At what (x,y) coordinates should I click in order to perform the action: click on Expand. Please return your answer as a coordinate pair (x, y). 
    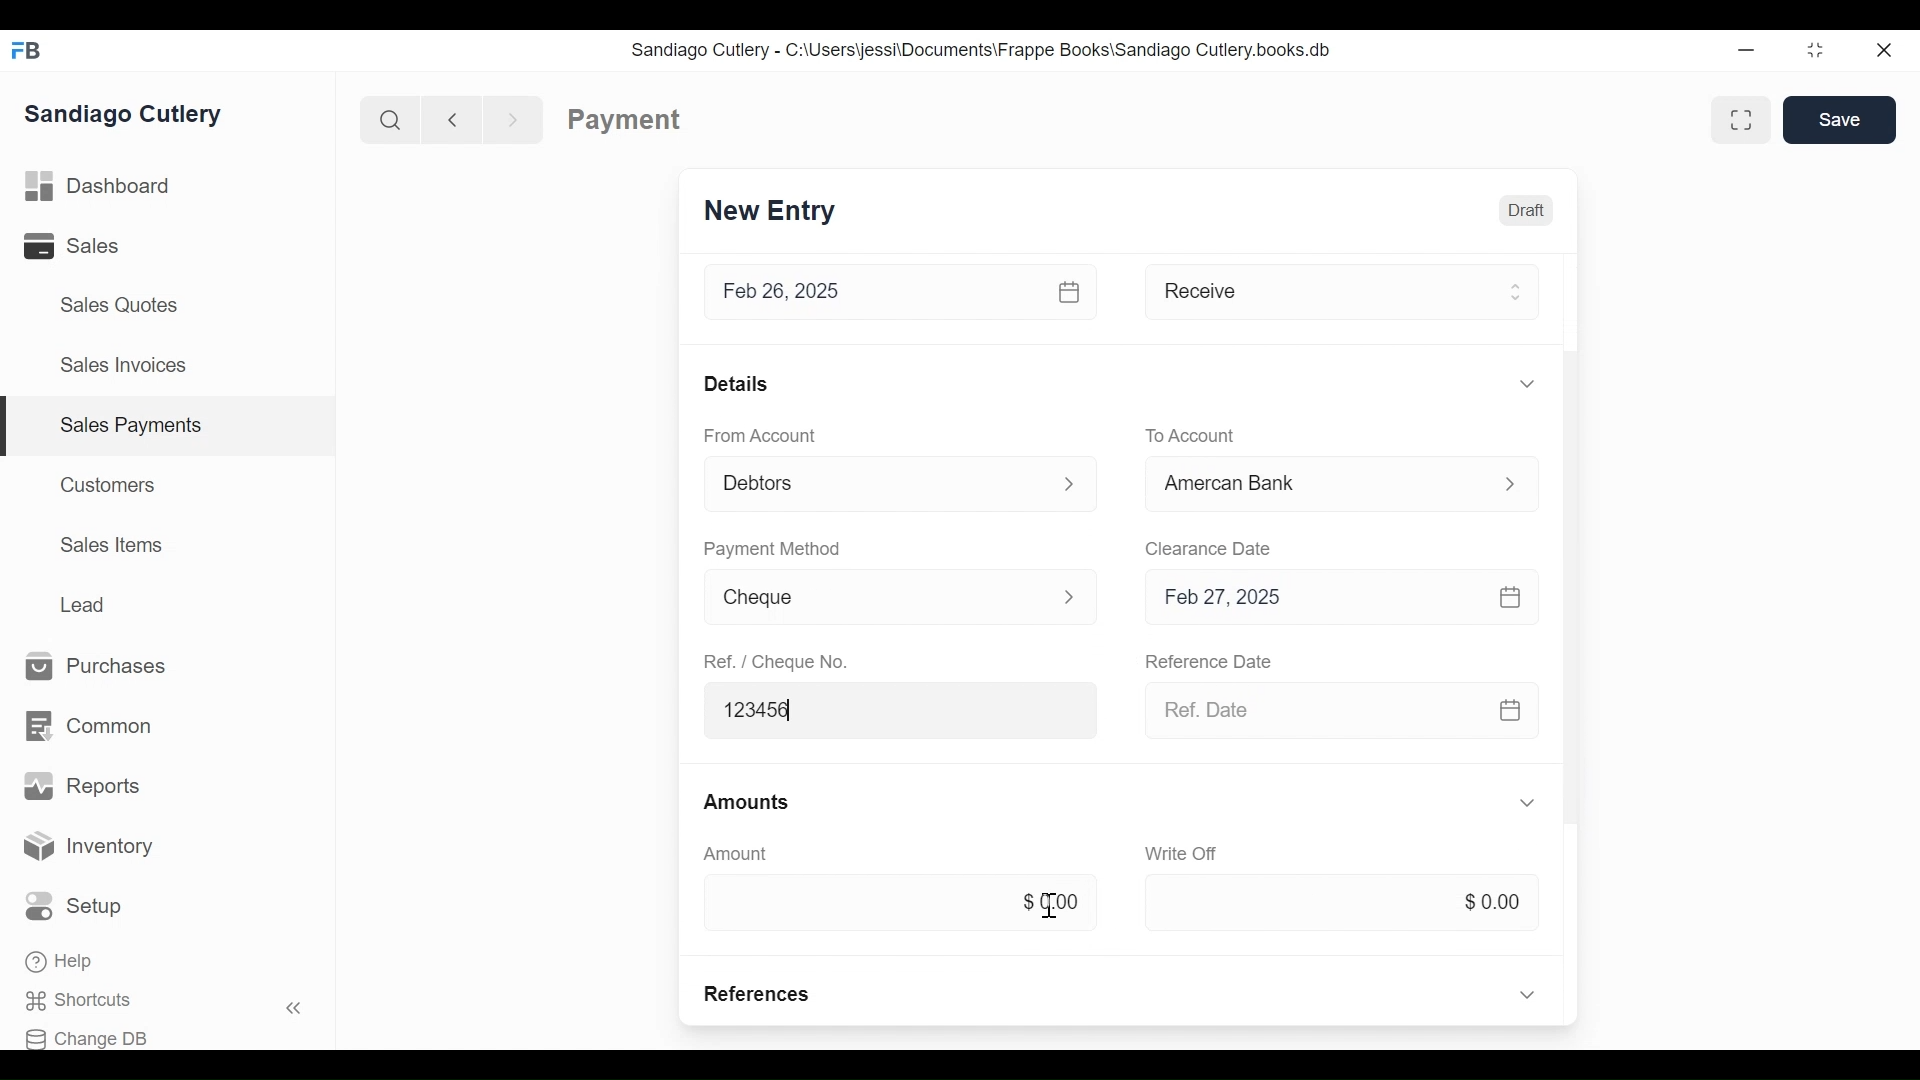
    Looking at the image, I should click on (1509, 483).